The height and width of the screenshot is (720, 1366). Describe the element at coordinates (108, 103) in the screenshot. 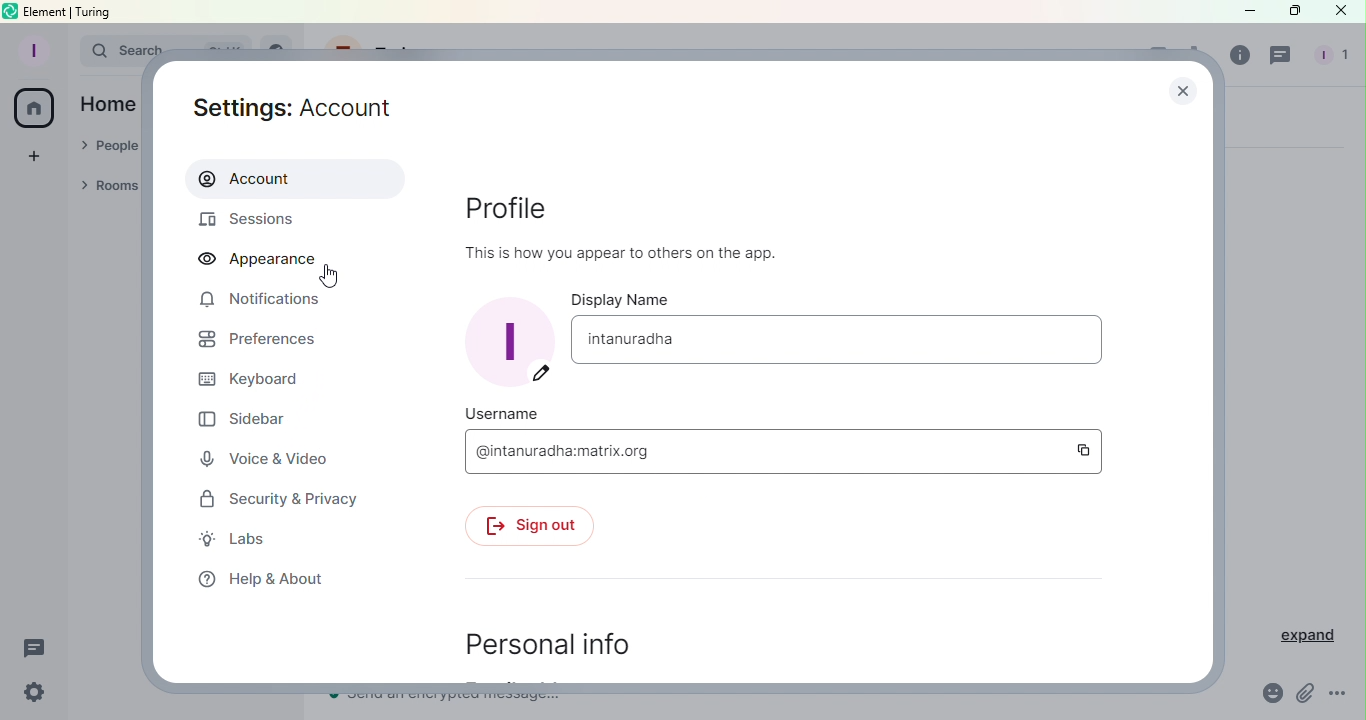

I see `Home` at that location.